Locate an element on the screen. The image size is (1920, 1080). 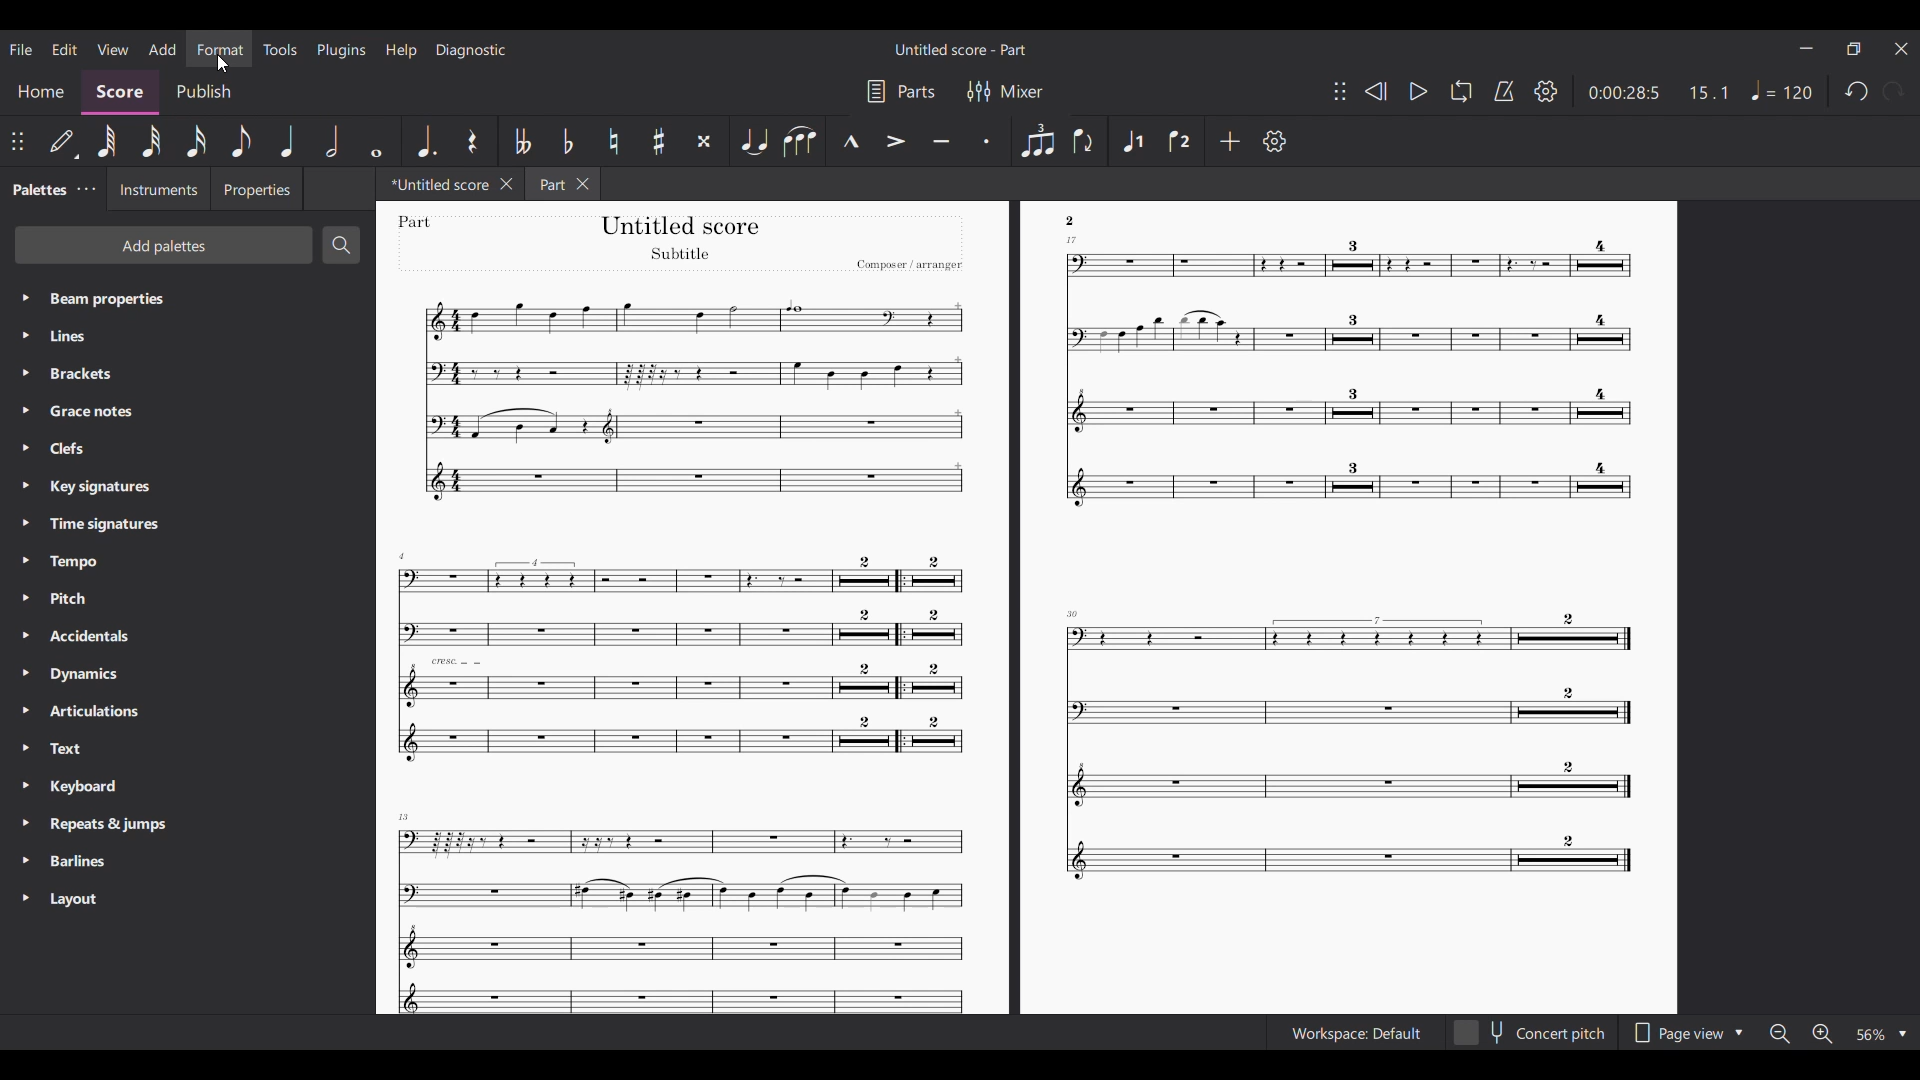
Play is located at coordinates (1419, 92).